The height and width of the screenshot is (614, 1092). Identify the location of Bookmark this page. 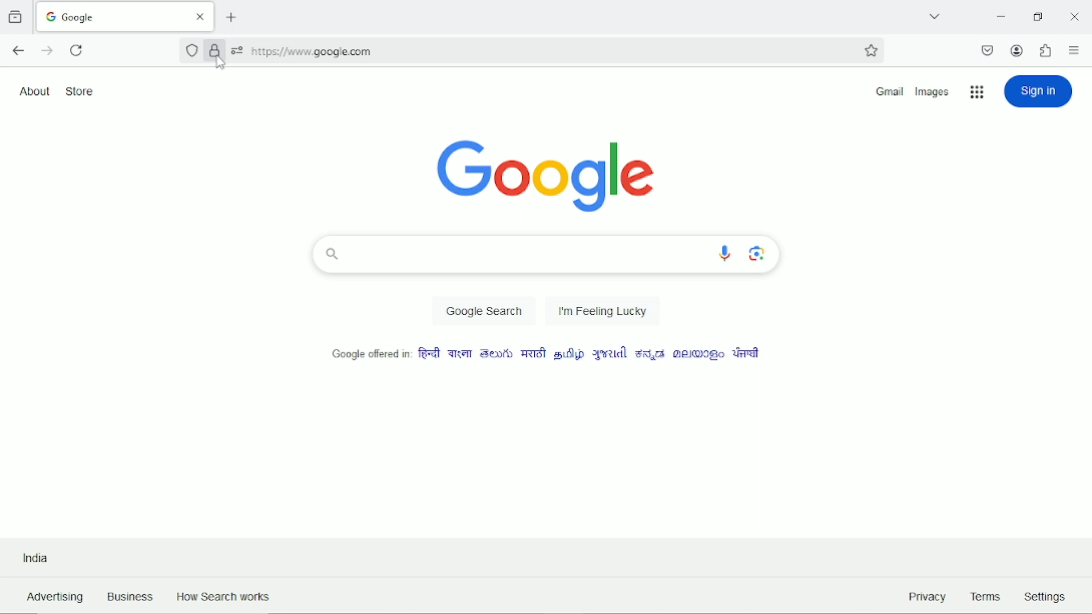
(871, 51).